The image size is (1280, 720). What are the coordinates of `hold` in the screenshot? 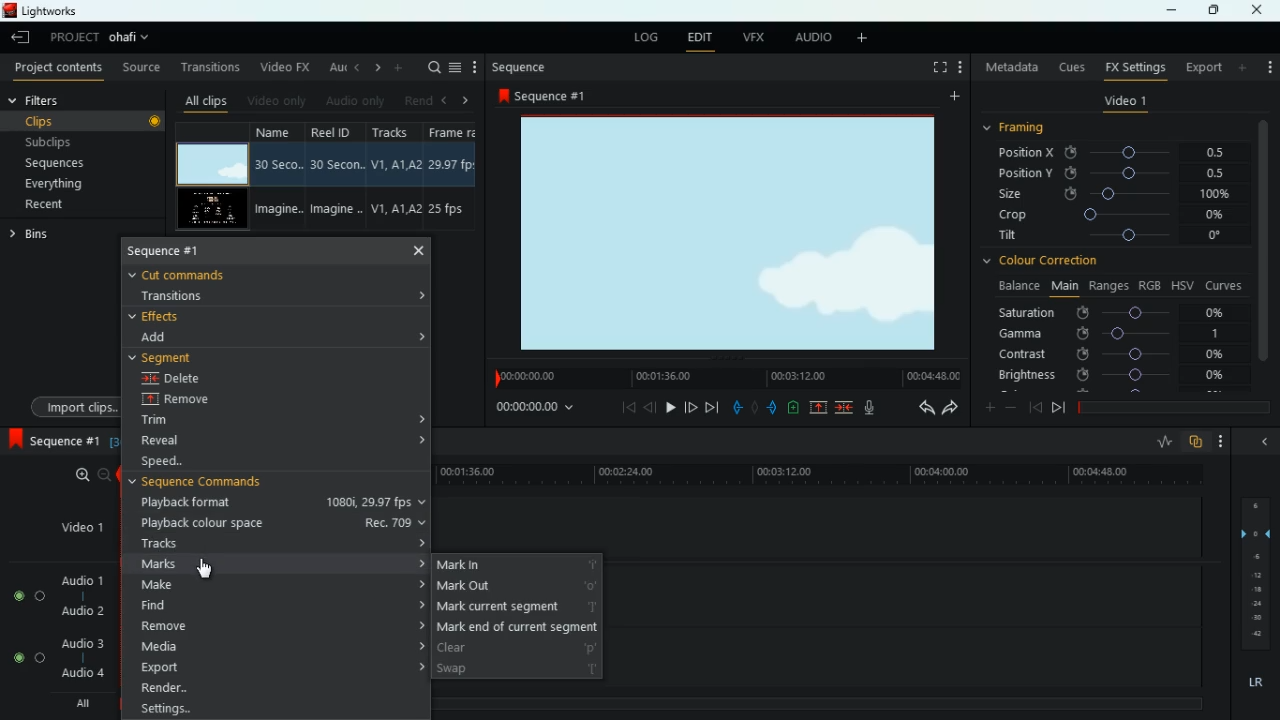 It's located at (754, 407).